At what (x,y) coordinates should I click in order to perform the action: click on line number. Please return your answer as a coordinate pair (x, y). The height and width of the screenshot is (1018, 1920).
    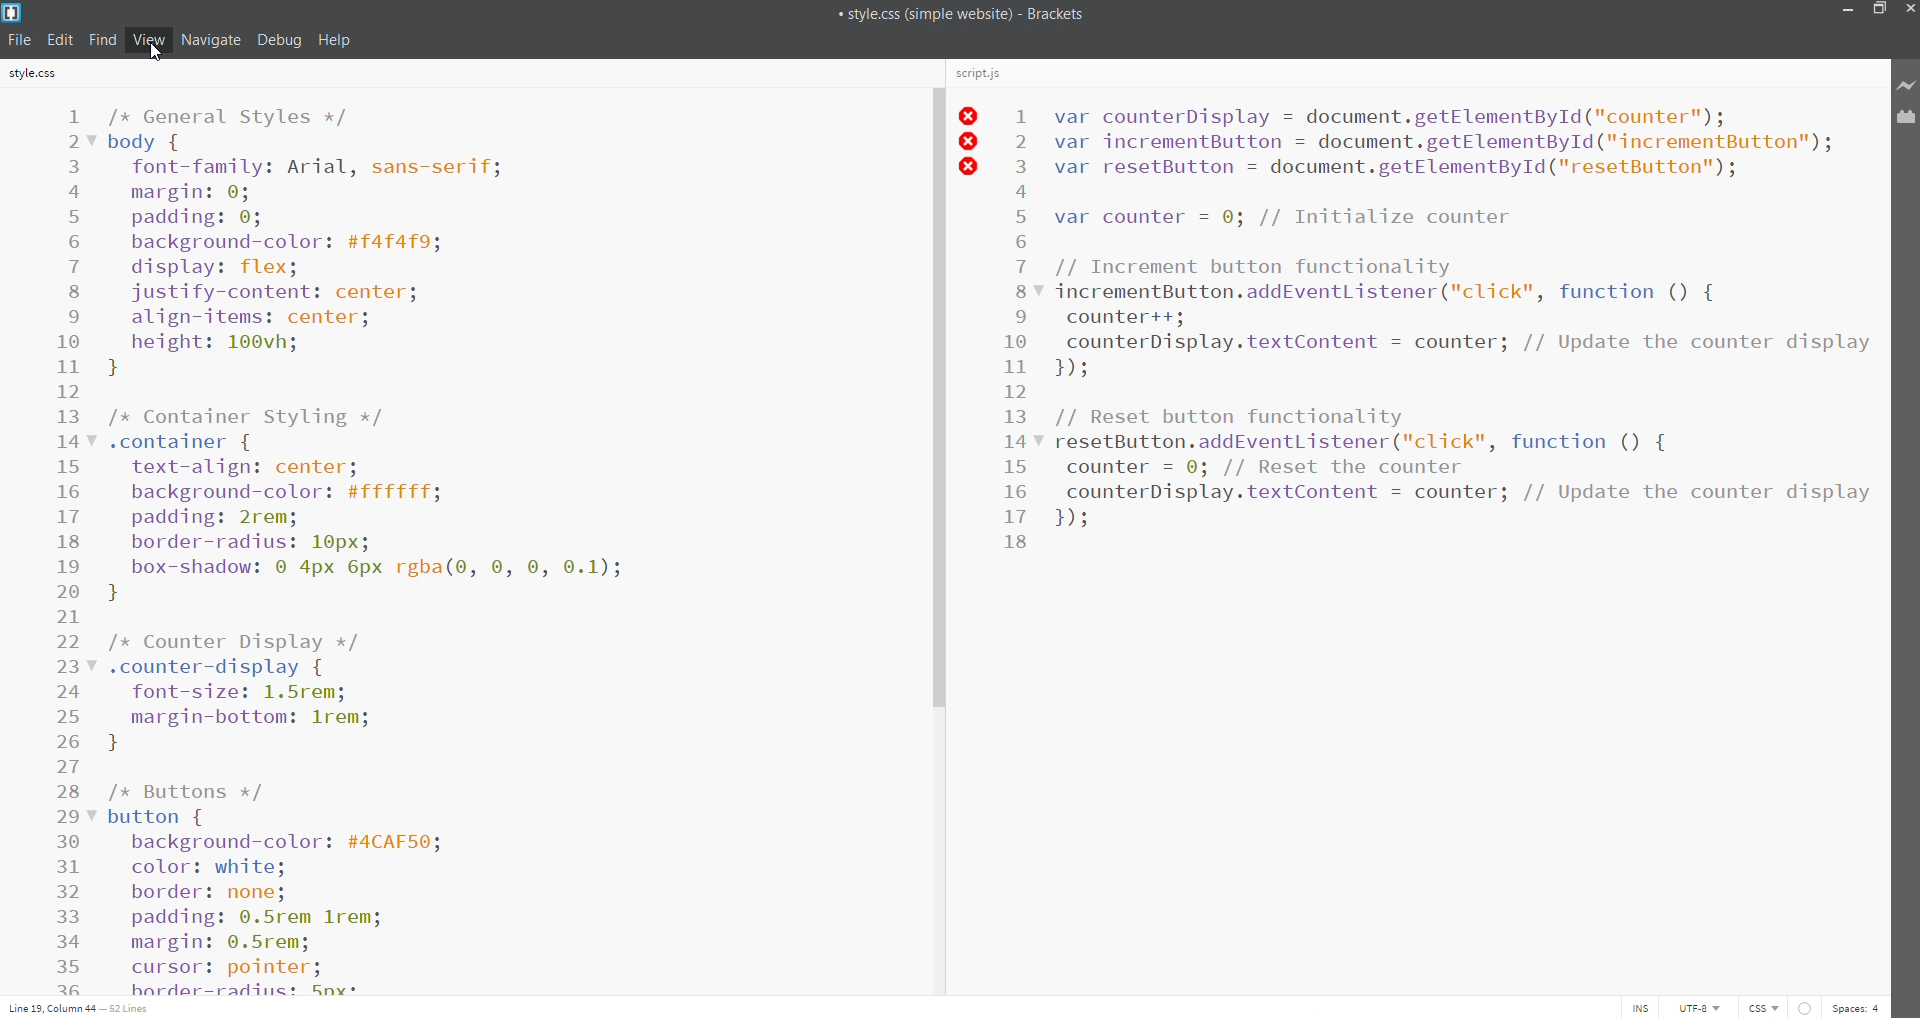
    Looking at the image, I should click on (70, 550).